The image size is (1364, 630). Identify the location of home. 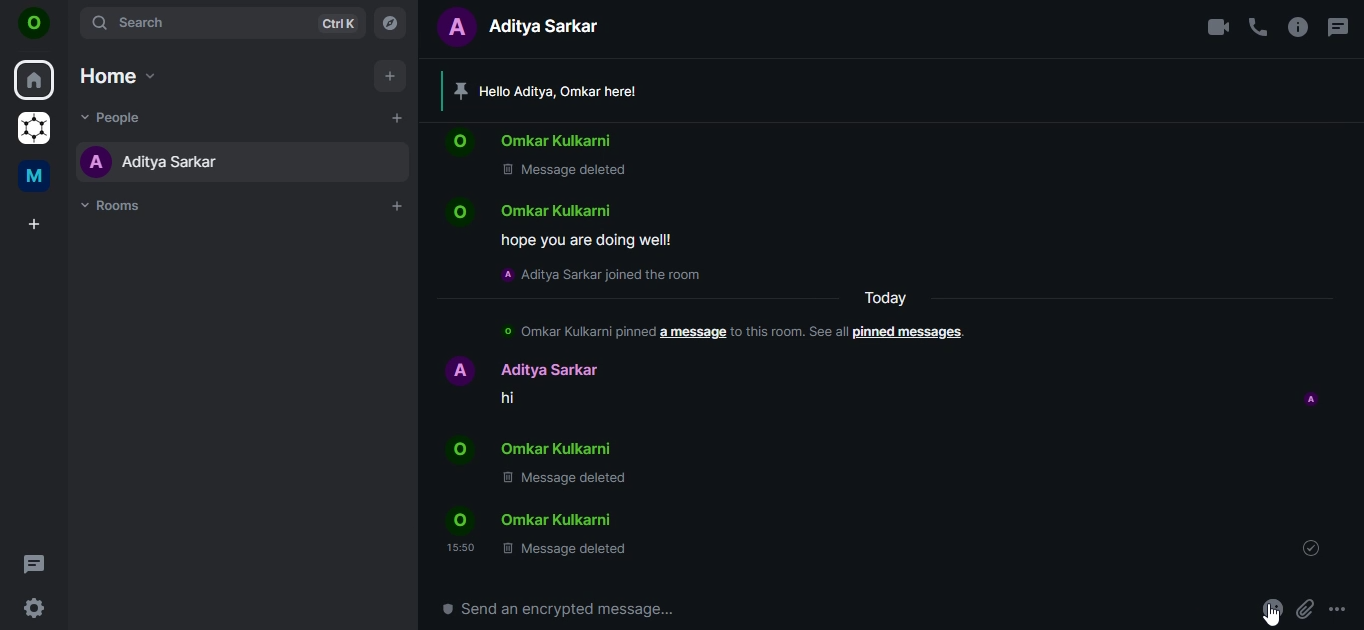
(118, 73).